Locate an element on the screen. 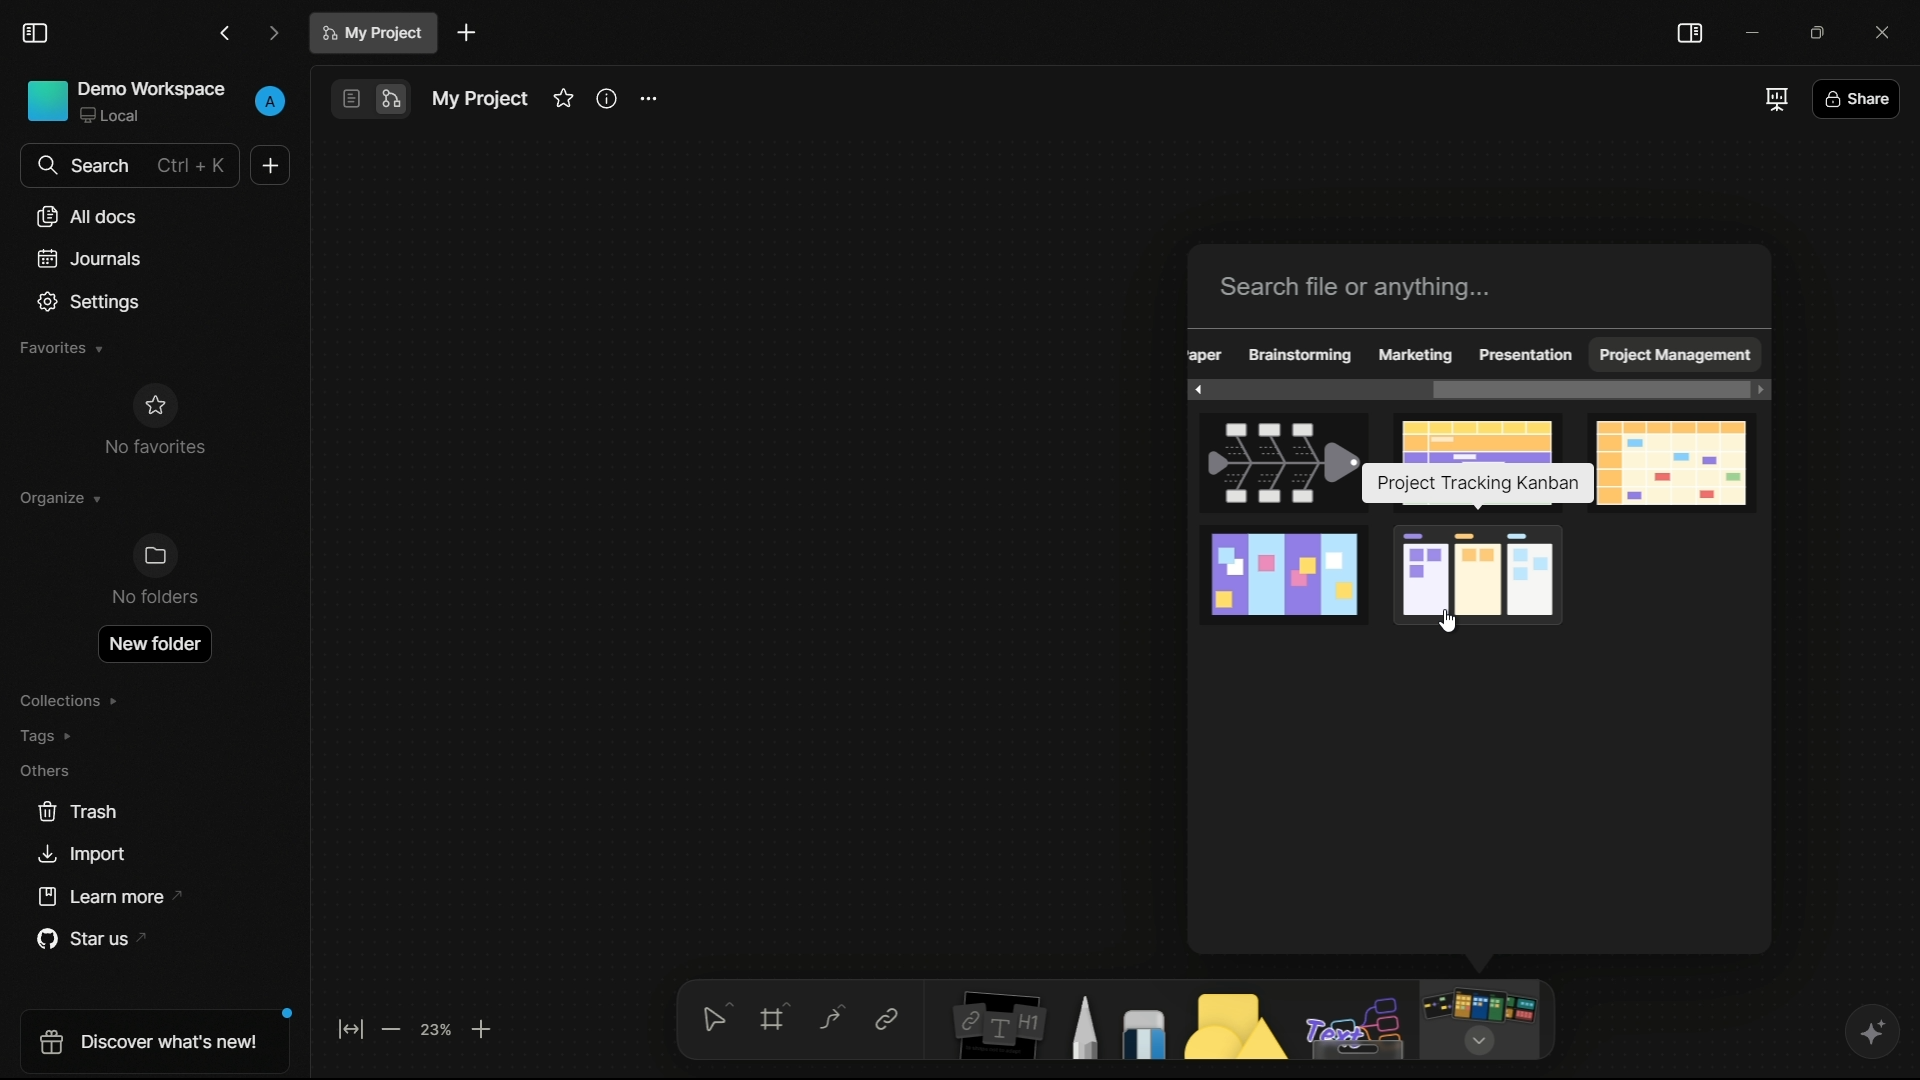 This screenshot has width=1920, height=1080. search bar is located at coordinates (1484, 286).